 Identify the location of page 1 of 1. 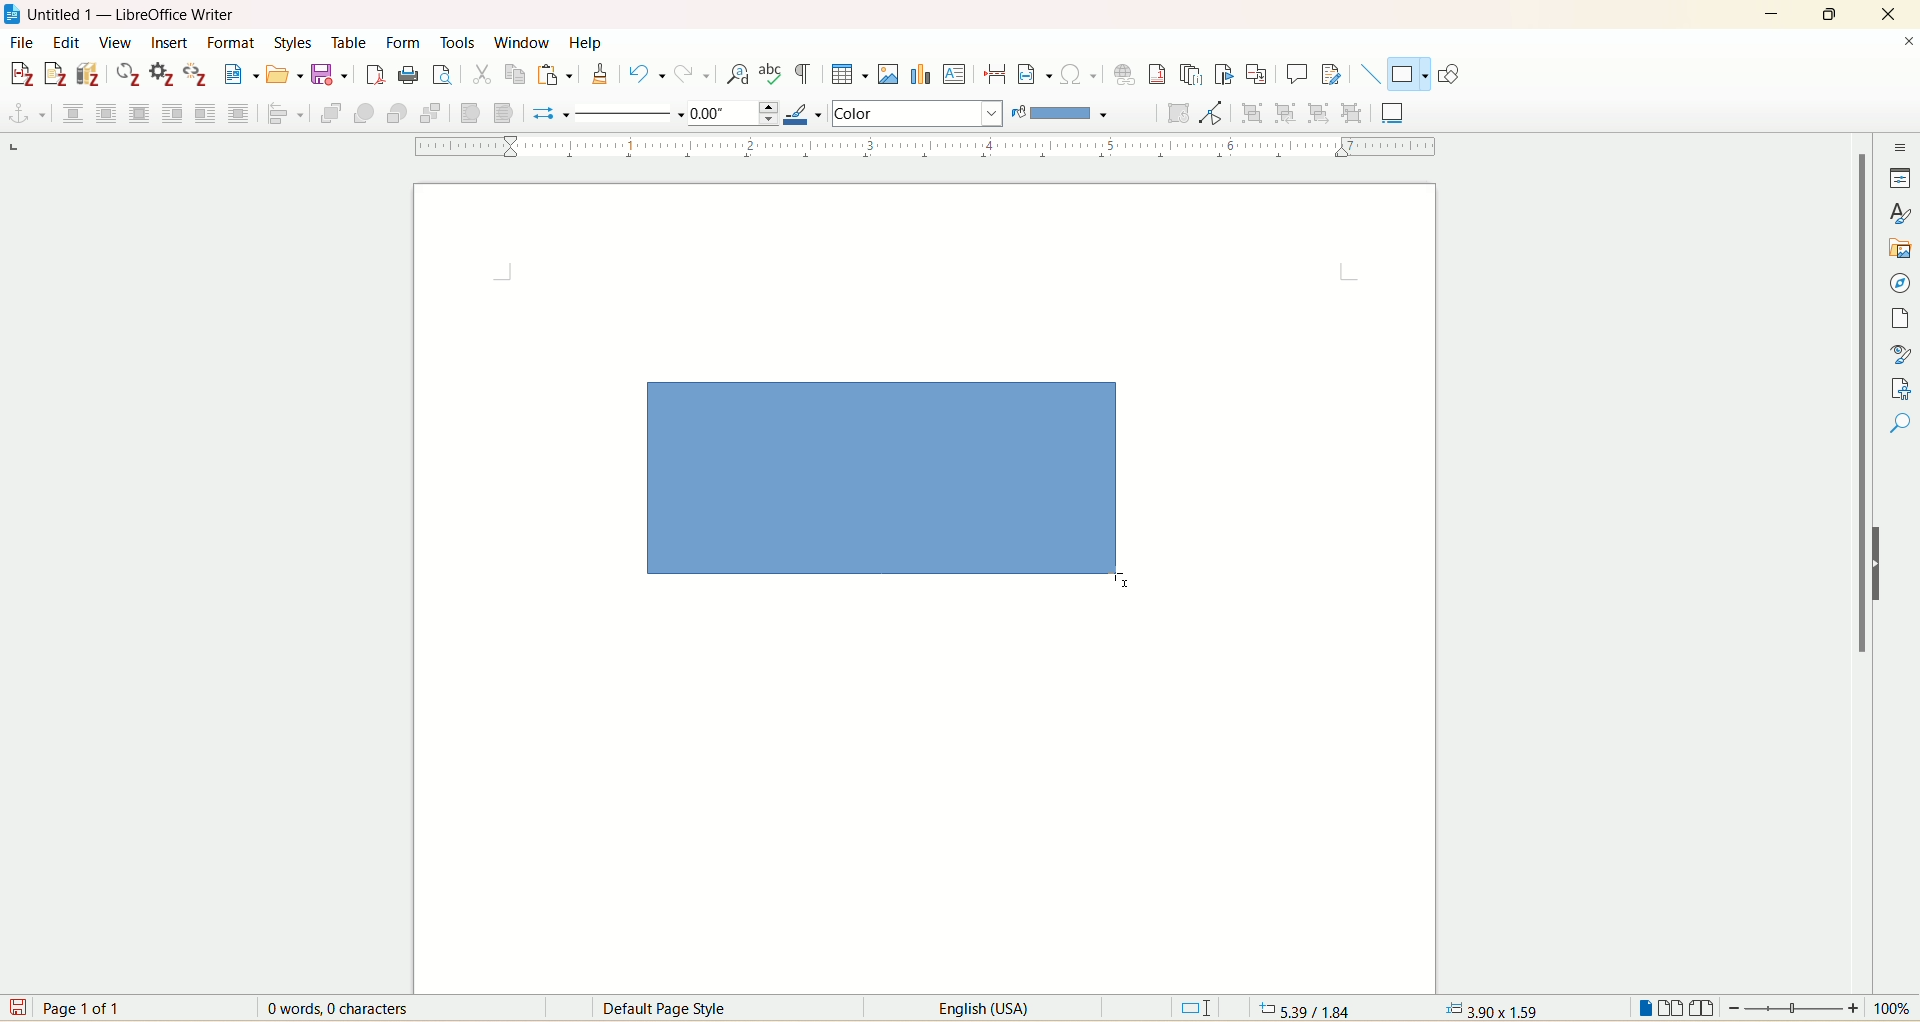
(87, 1007).